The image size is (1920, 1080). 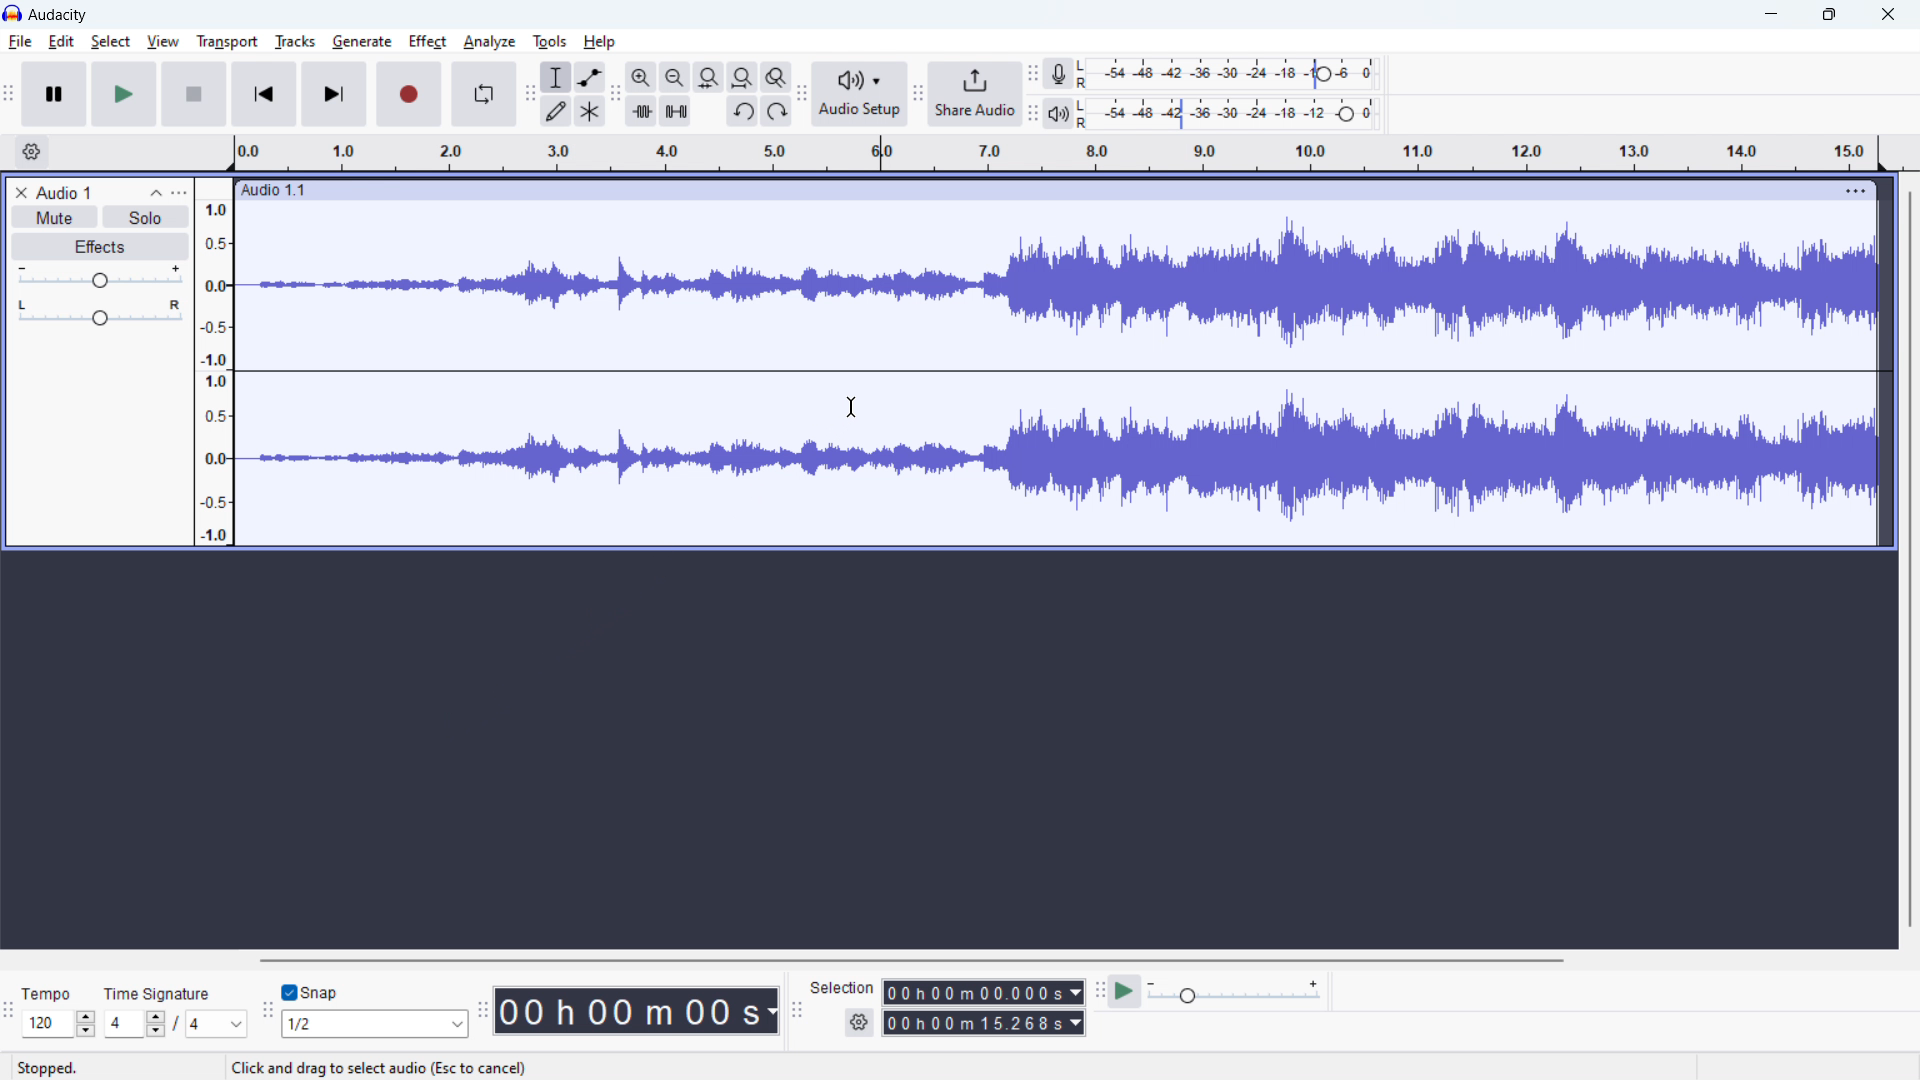 What do you see at coordinates (159, 989) in the screenshot?
I see `Time Signature` at bounding box center [159, 989].